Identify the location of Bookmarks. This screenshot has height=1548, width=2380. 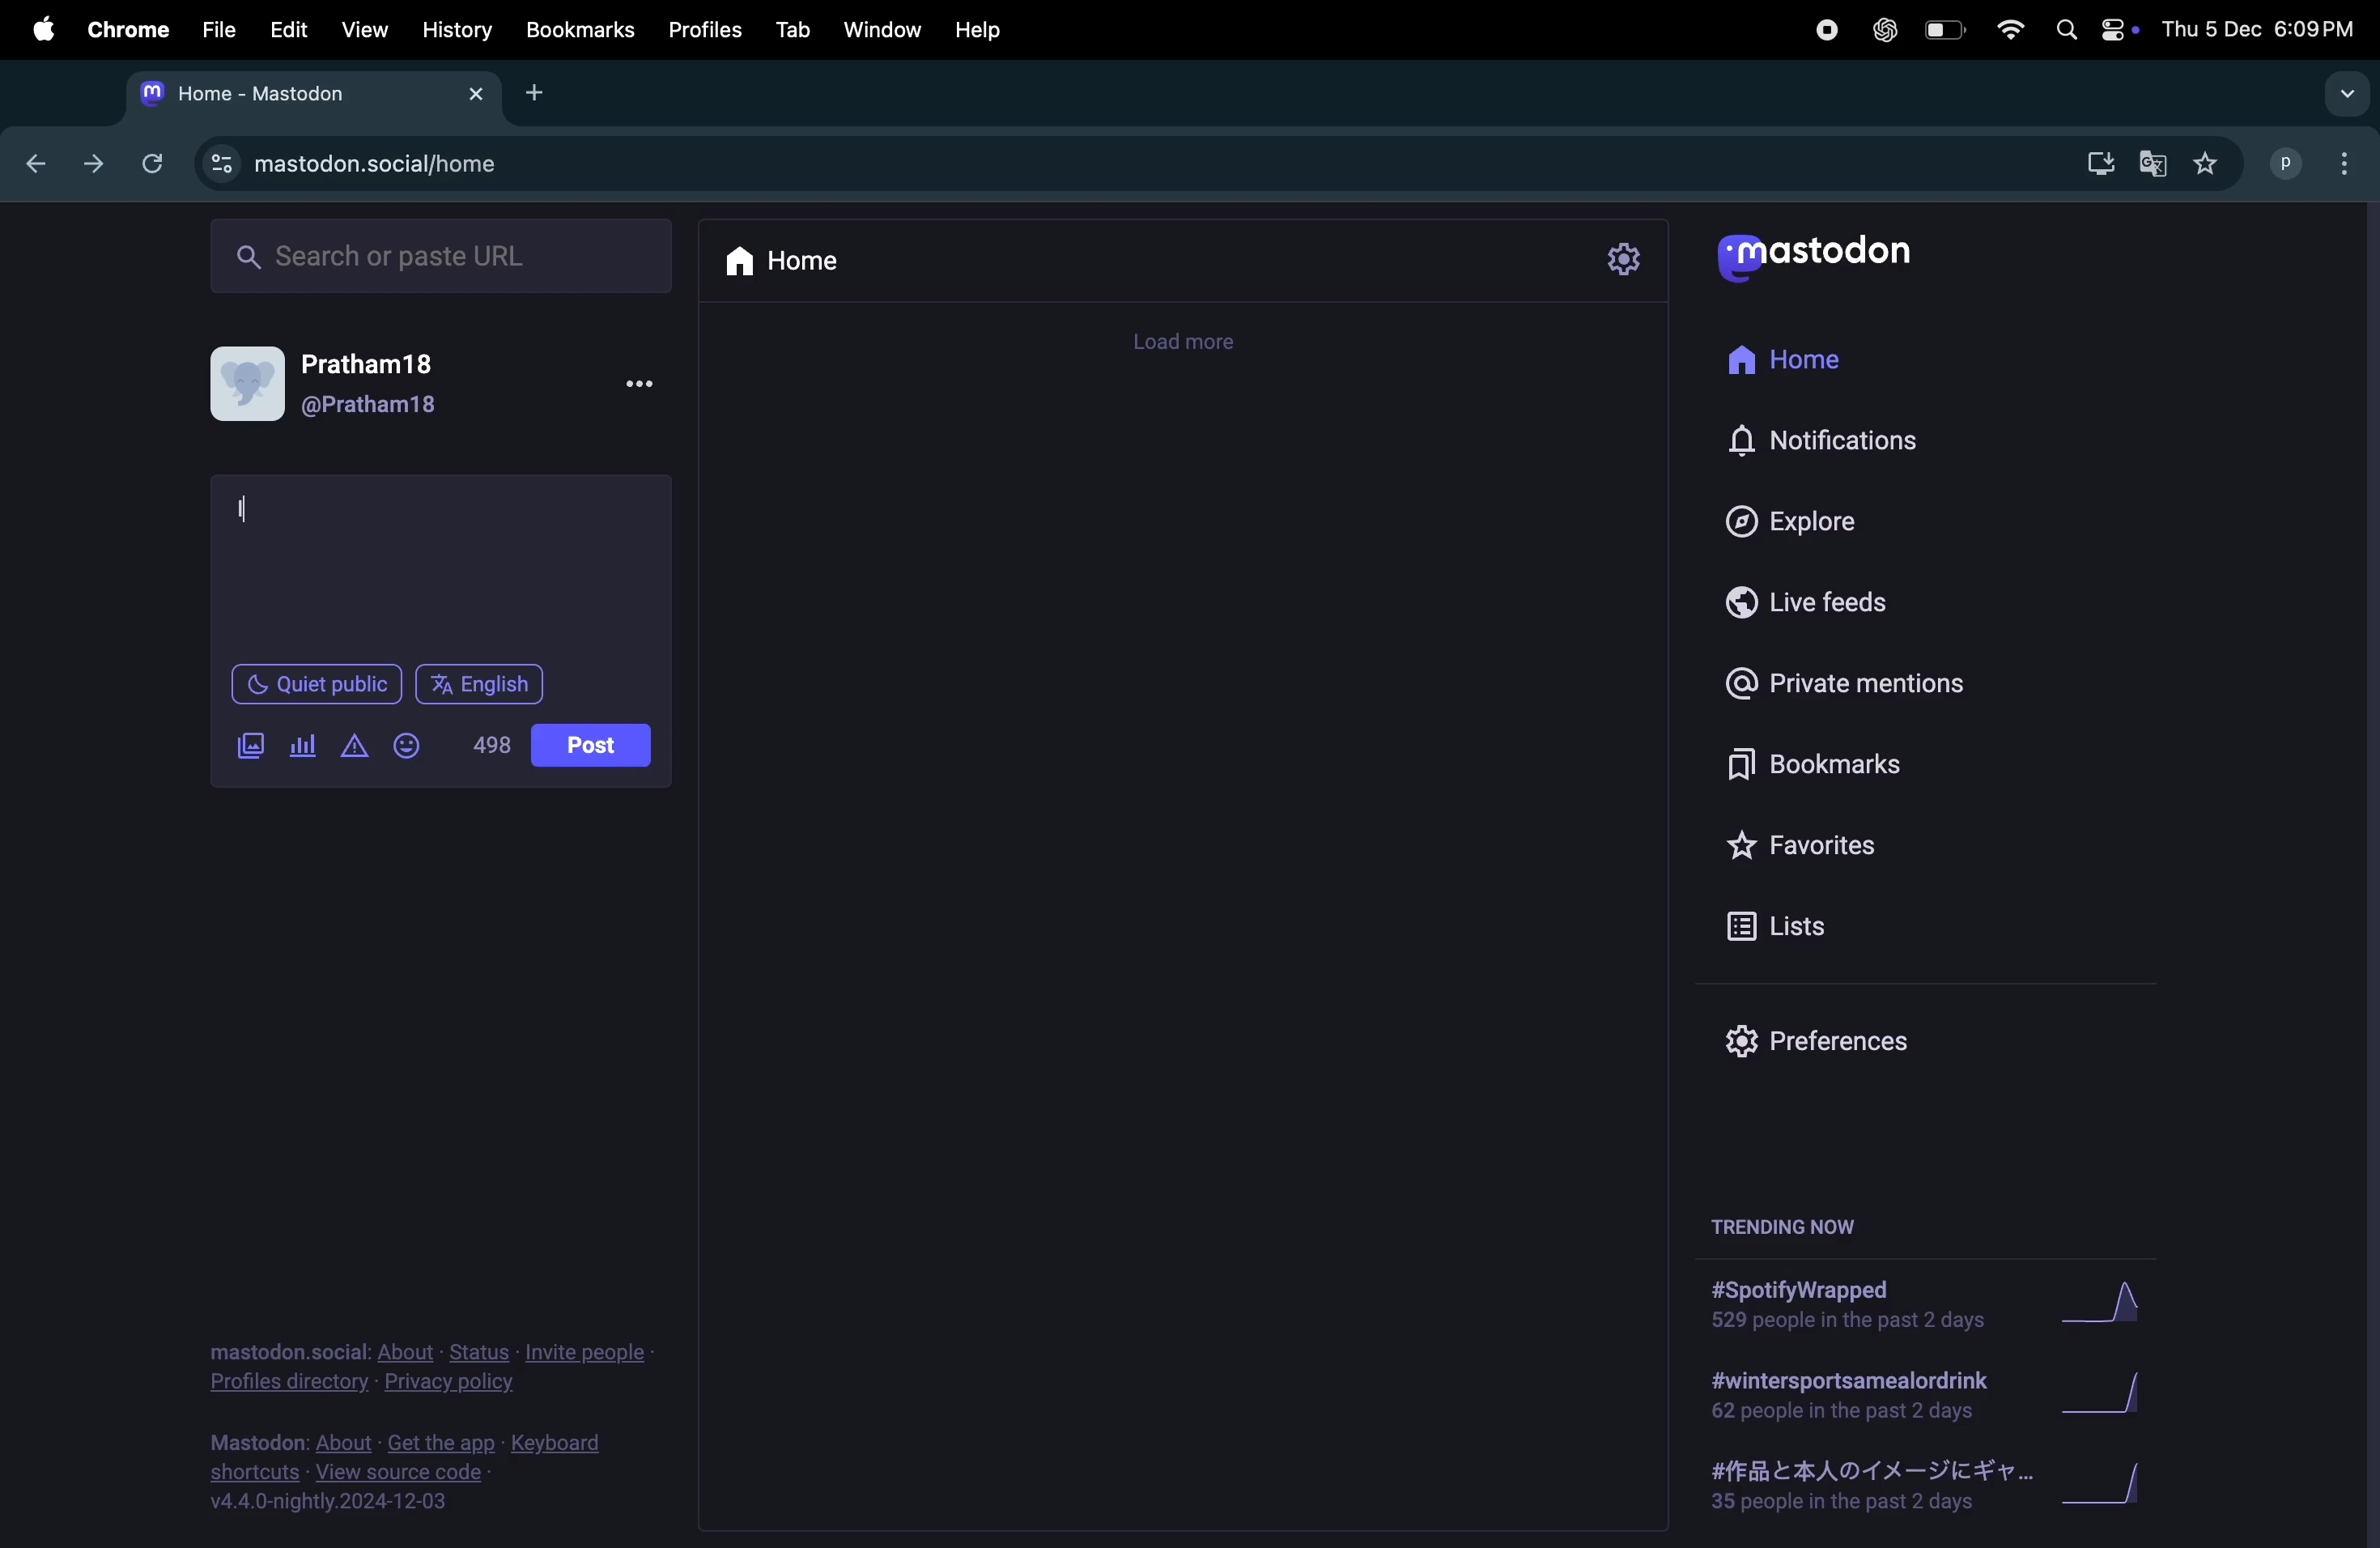
(1841, 763).